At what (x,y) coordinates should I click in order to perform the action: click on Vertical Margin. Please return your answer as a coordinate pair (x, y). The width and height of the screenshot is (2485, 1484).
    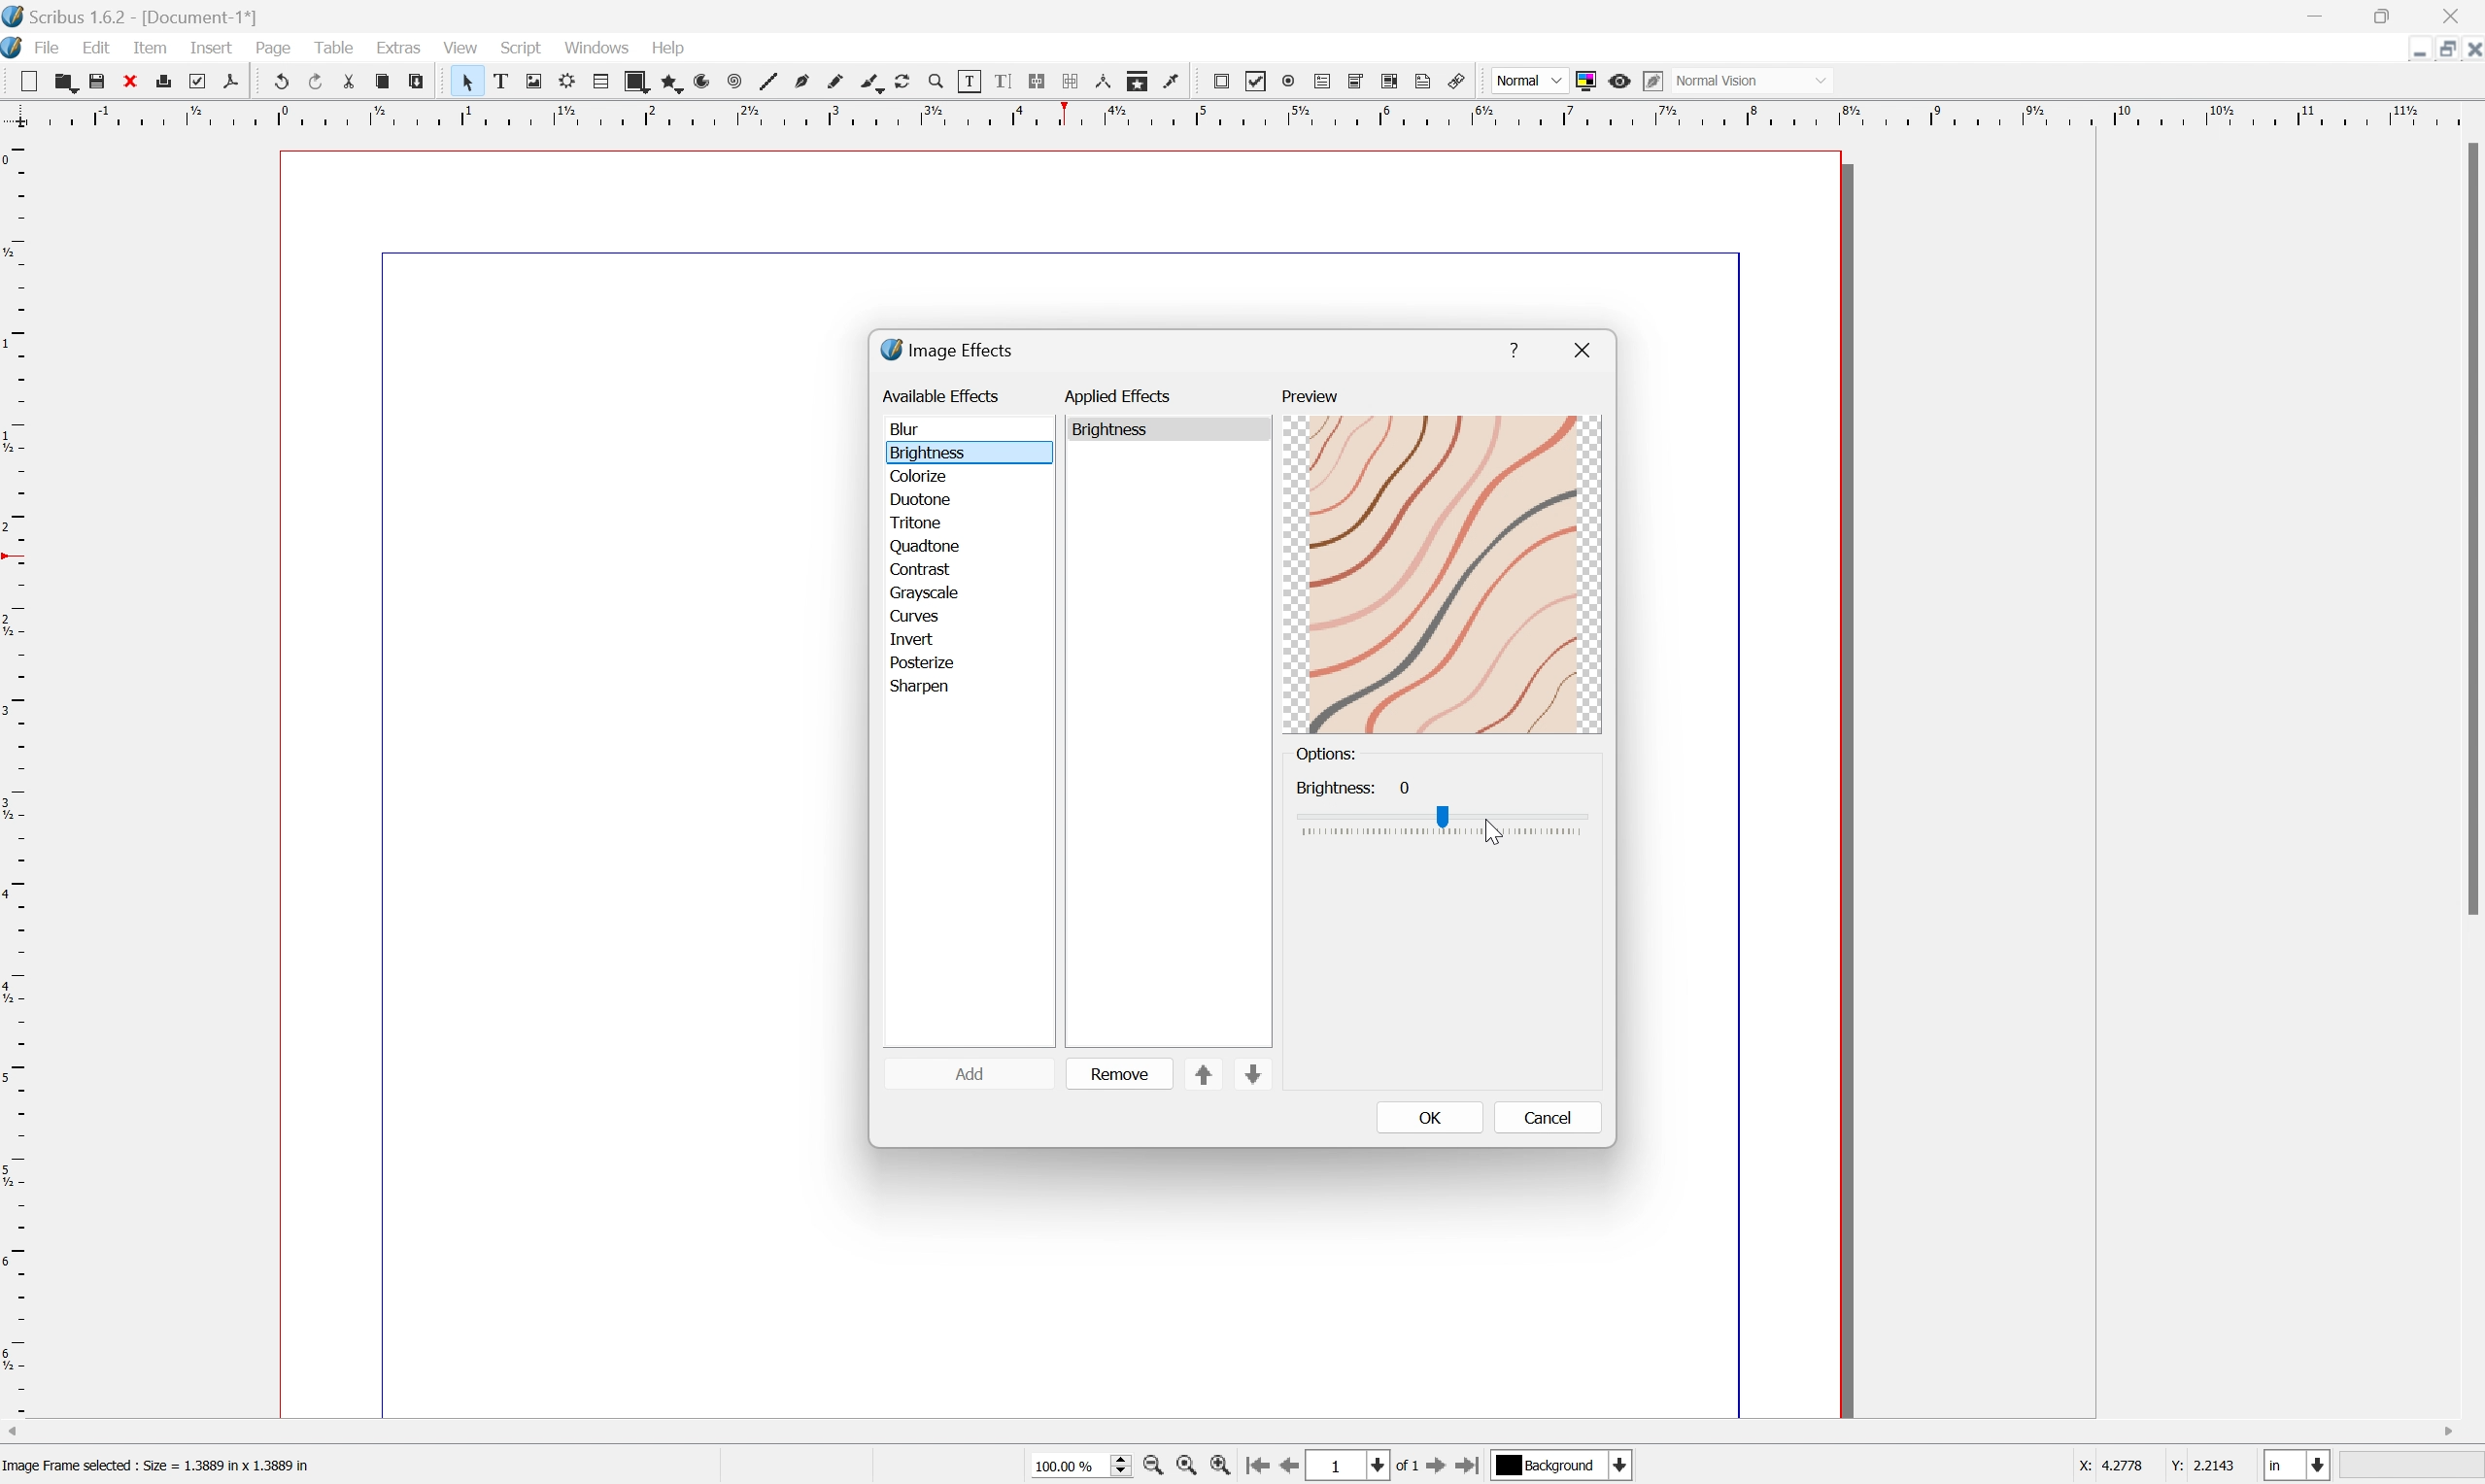
    Looking at the image, I should click on (16, 780).